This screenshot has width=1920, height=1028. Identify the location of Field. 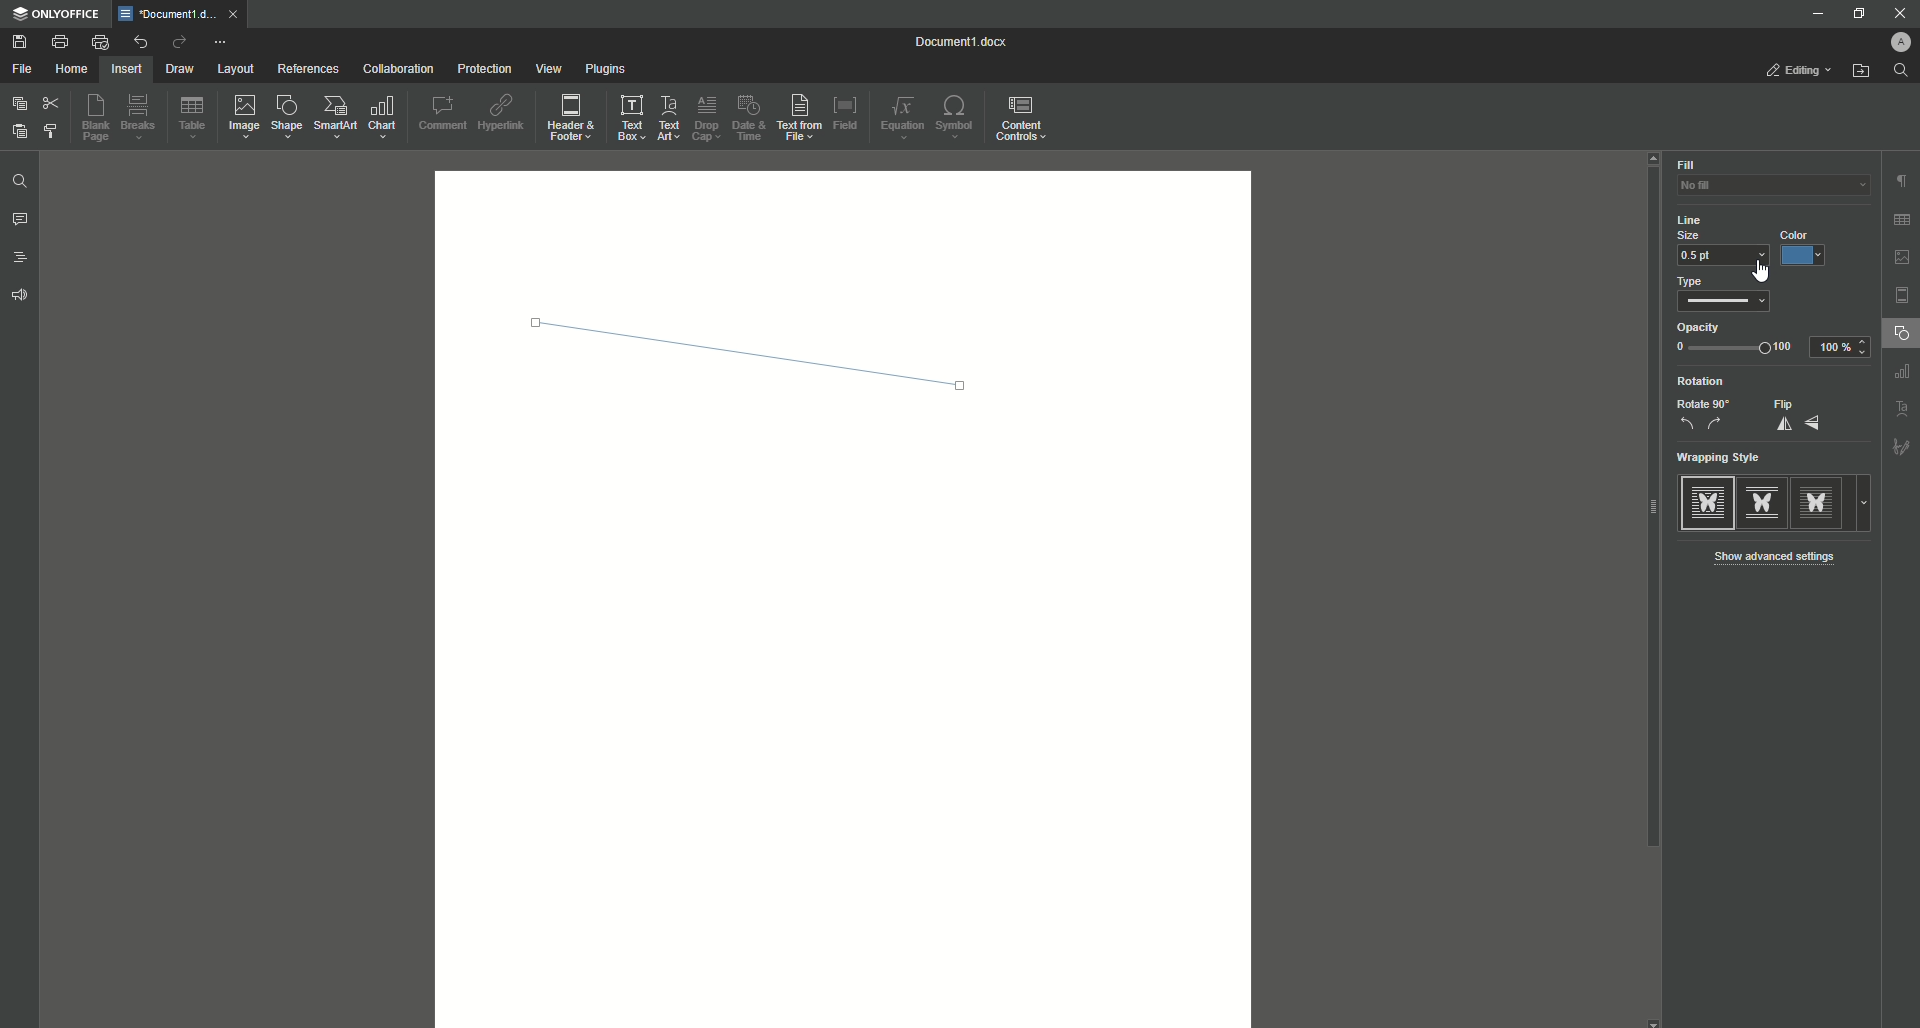
(847, 112).